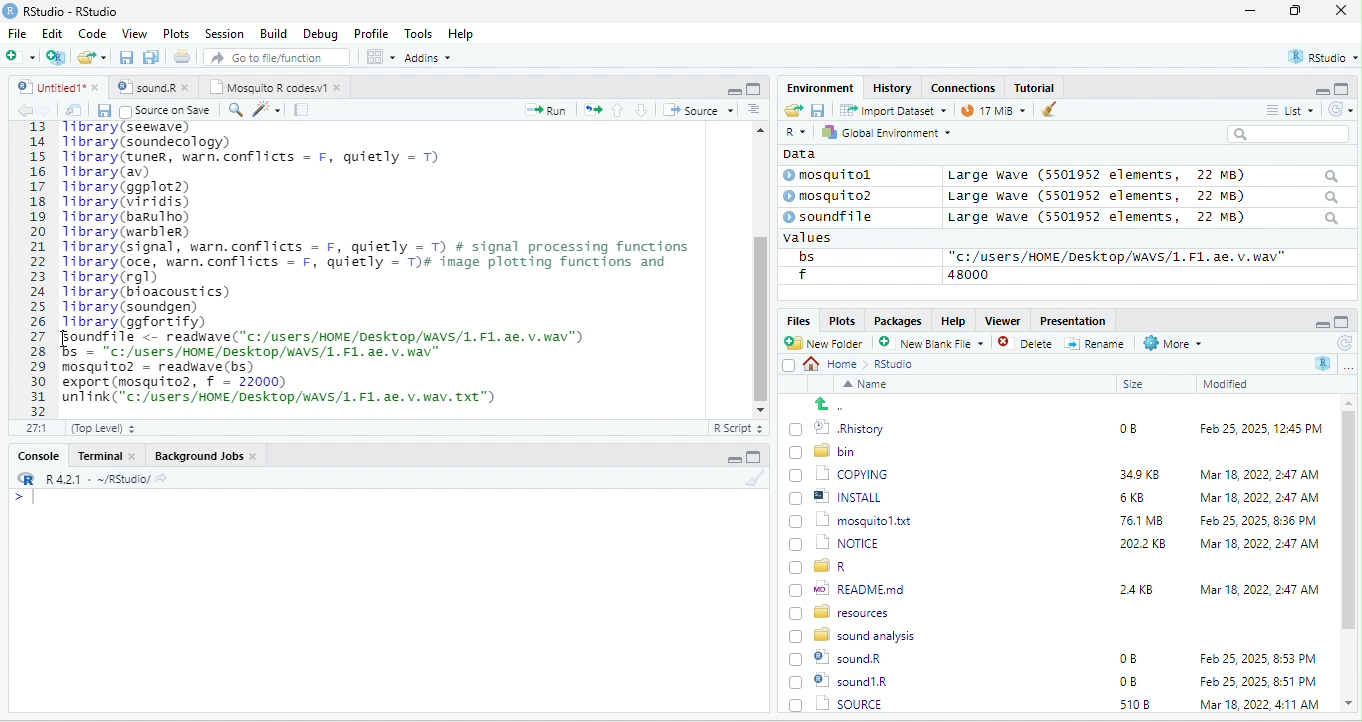  Describe the element at coordinates (852, 588) in the screenshot. I see `wo| READMEmd` at that location.